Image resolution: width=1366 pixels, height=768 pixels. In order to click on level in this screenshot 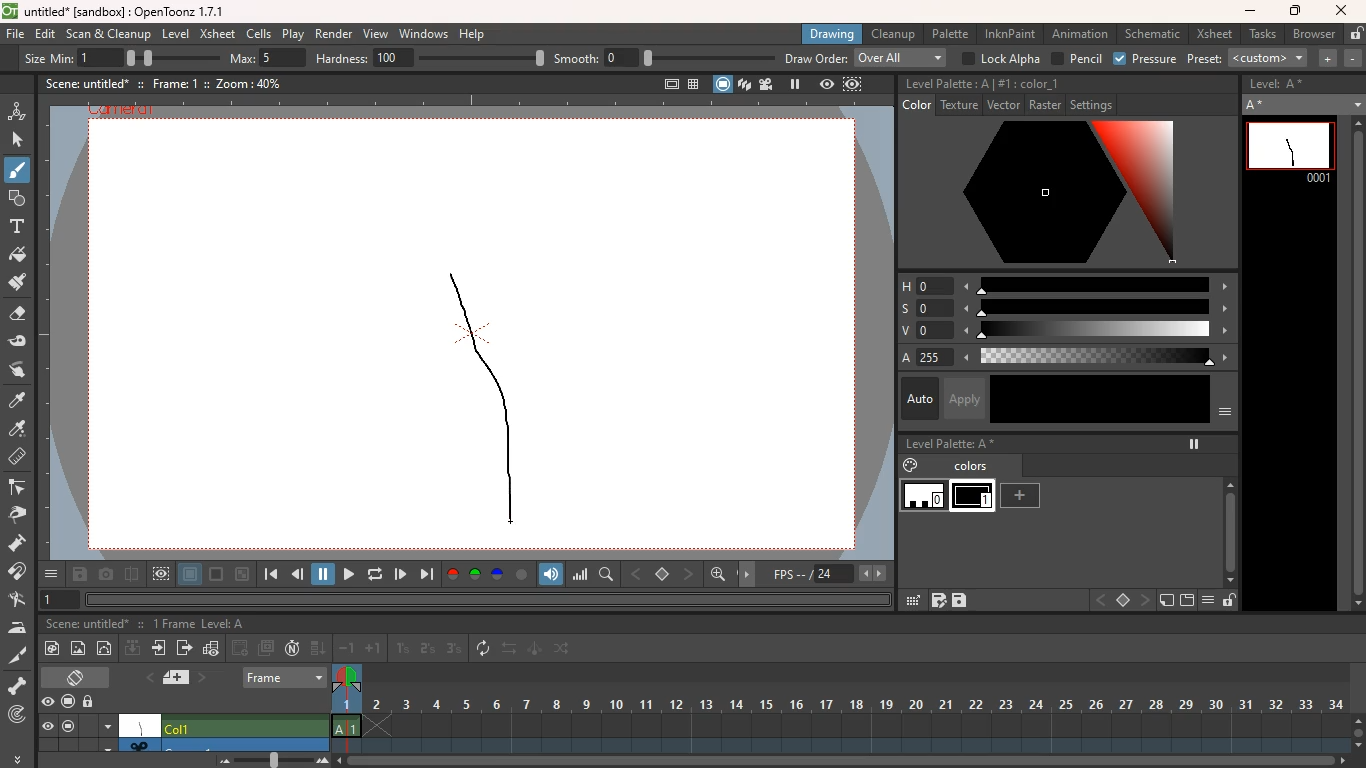, I will do `click(975, 497)`.